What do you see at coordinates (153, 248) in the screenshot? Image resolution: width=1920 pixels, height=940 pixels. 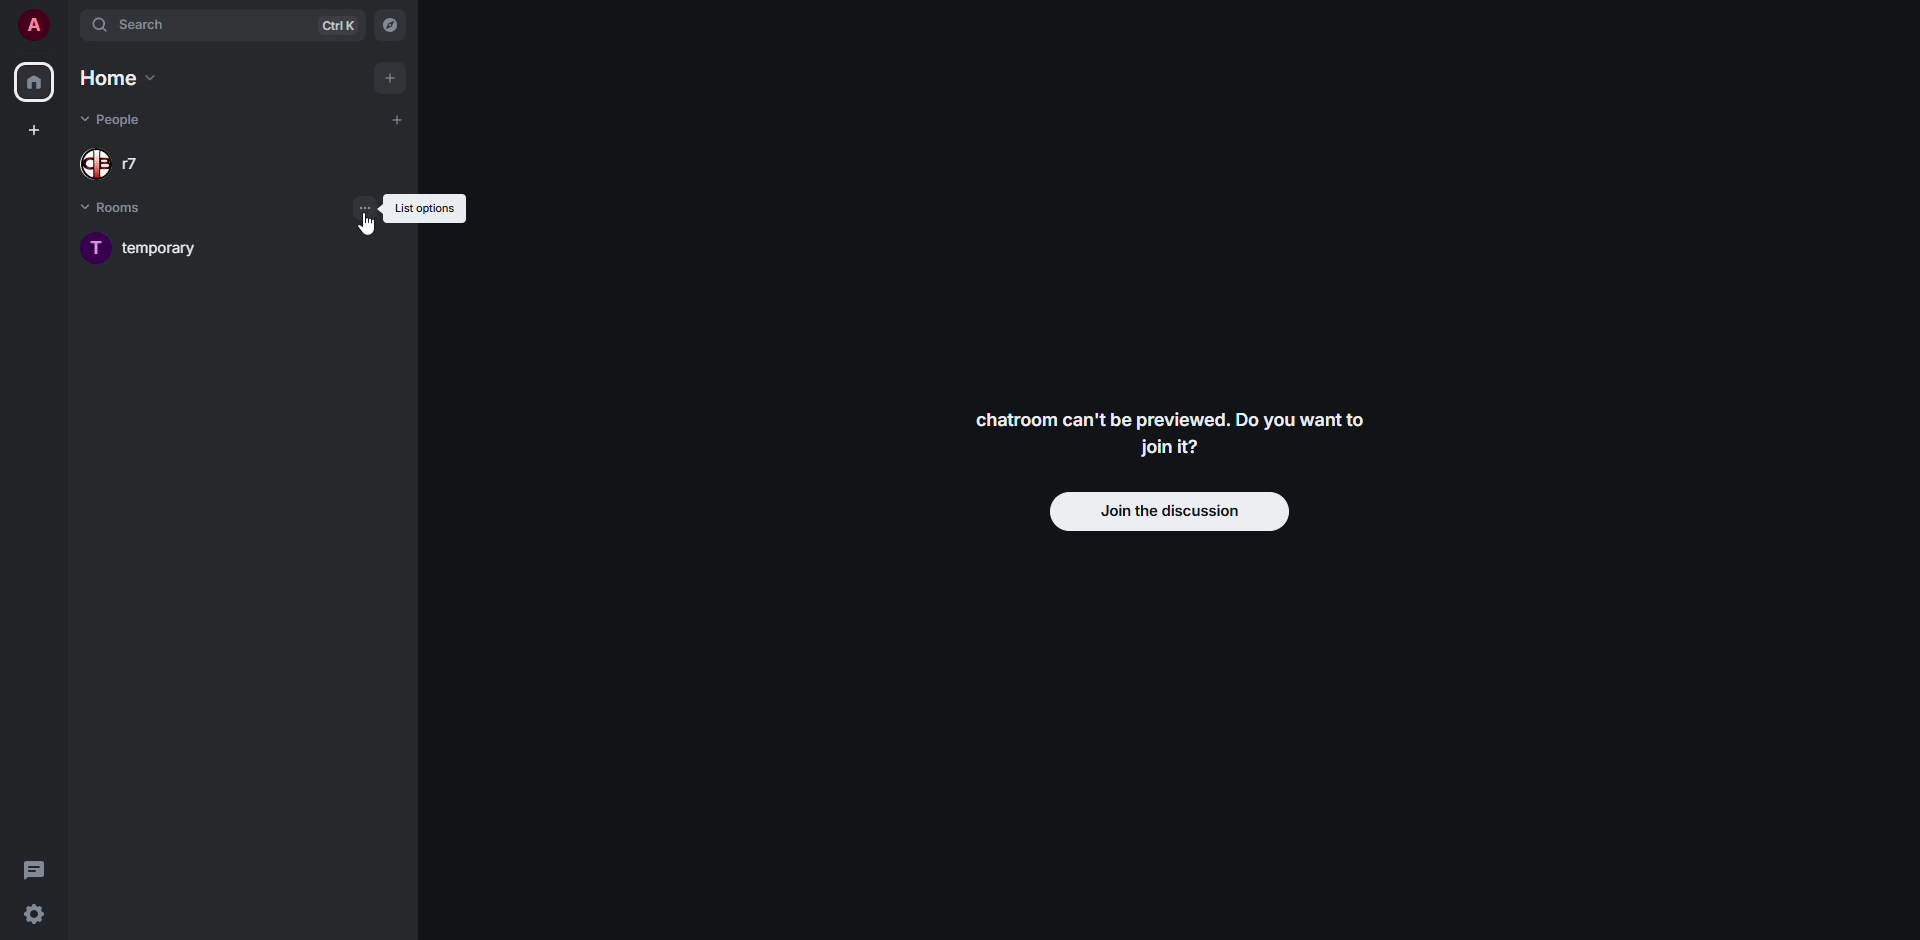 I see `room` at bounding box center [153, 248].